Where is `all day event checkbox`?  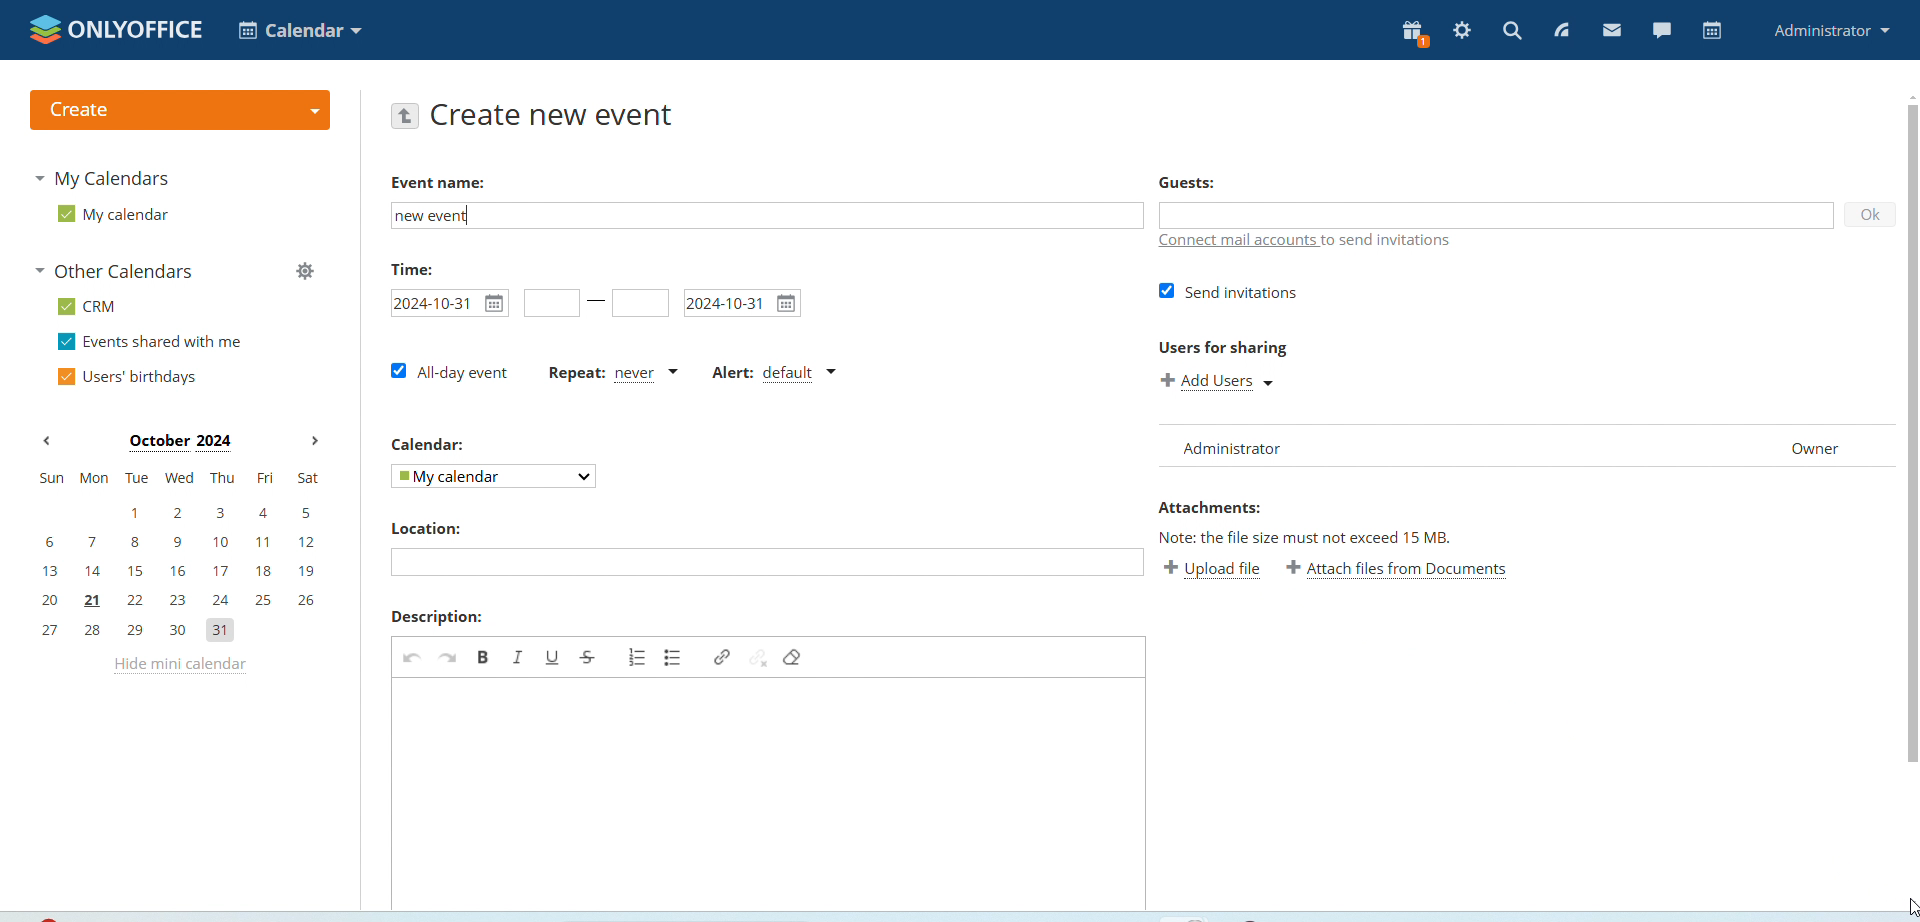
all day event checkbox is located at coordinates (447, 374).